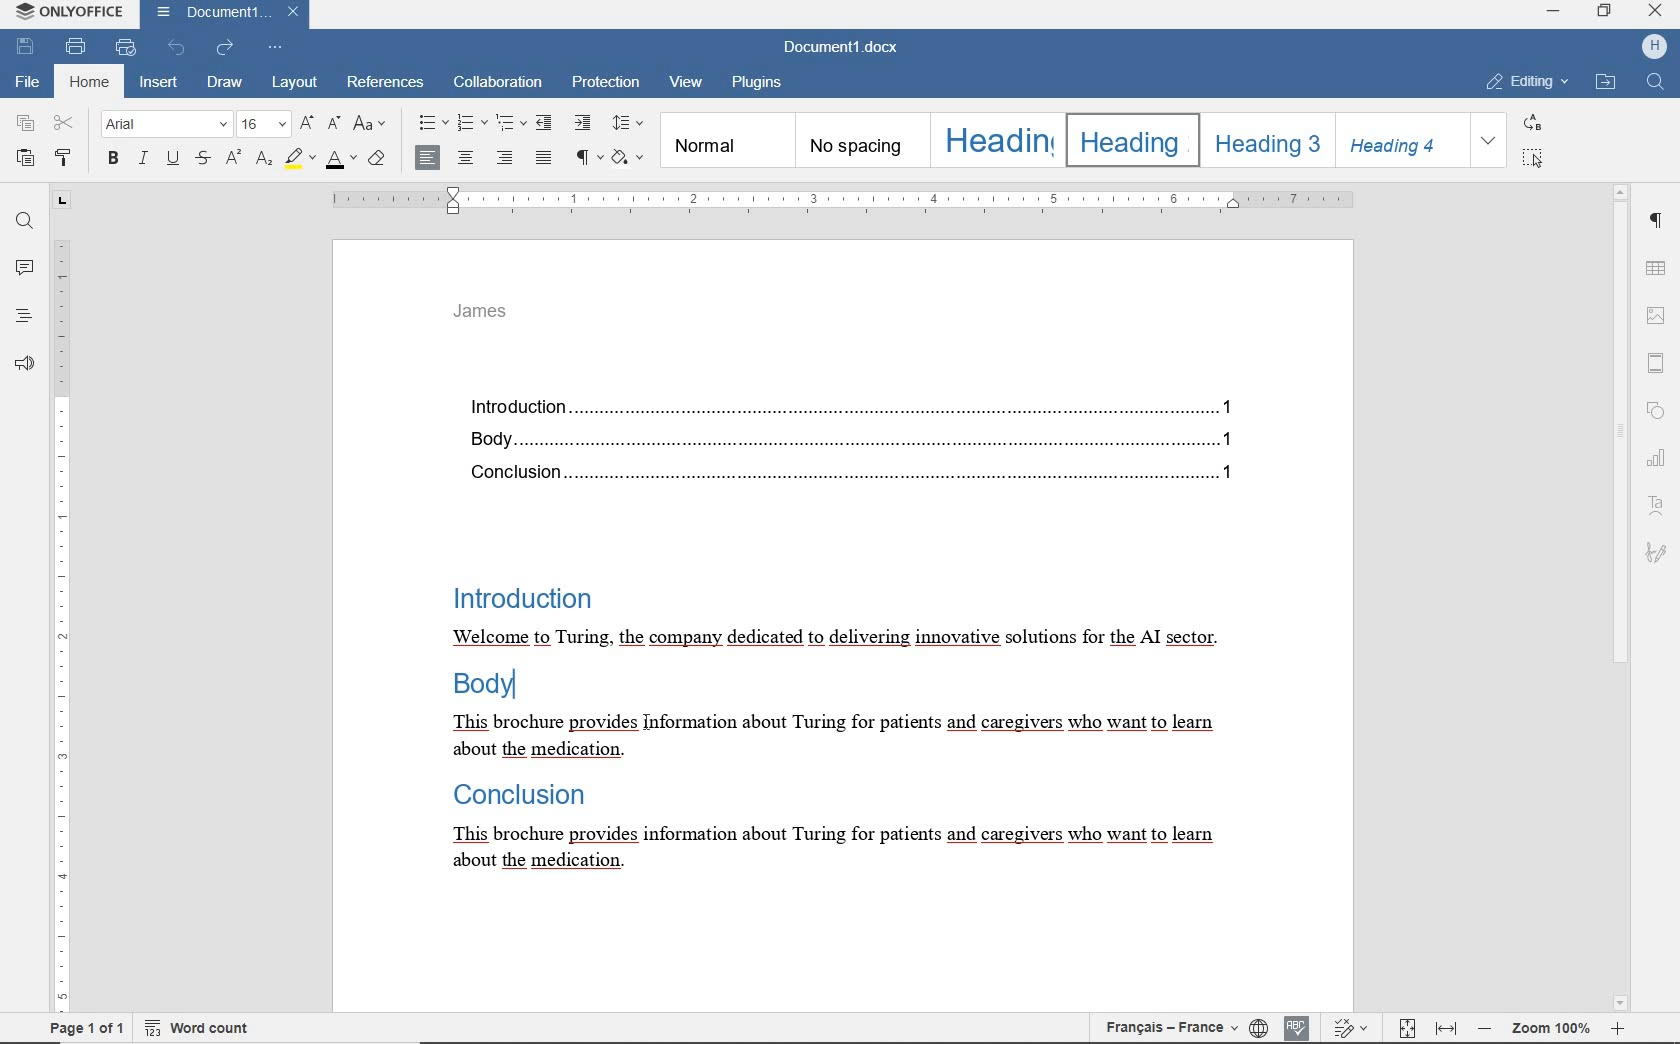  I want to click on This brochure provides information about Turing for patients and caregivers who want to learn
about the medication., so click(829, 849).